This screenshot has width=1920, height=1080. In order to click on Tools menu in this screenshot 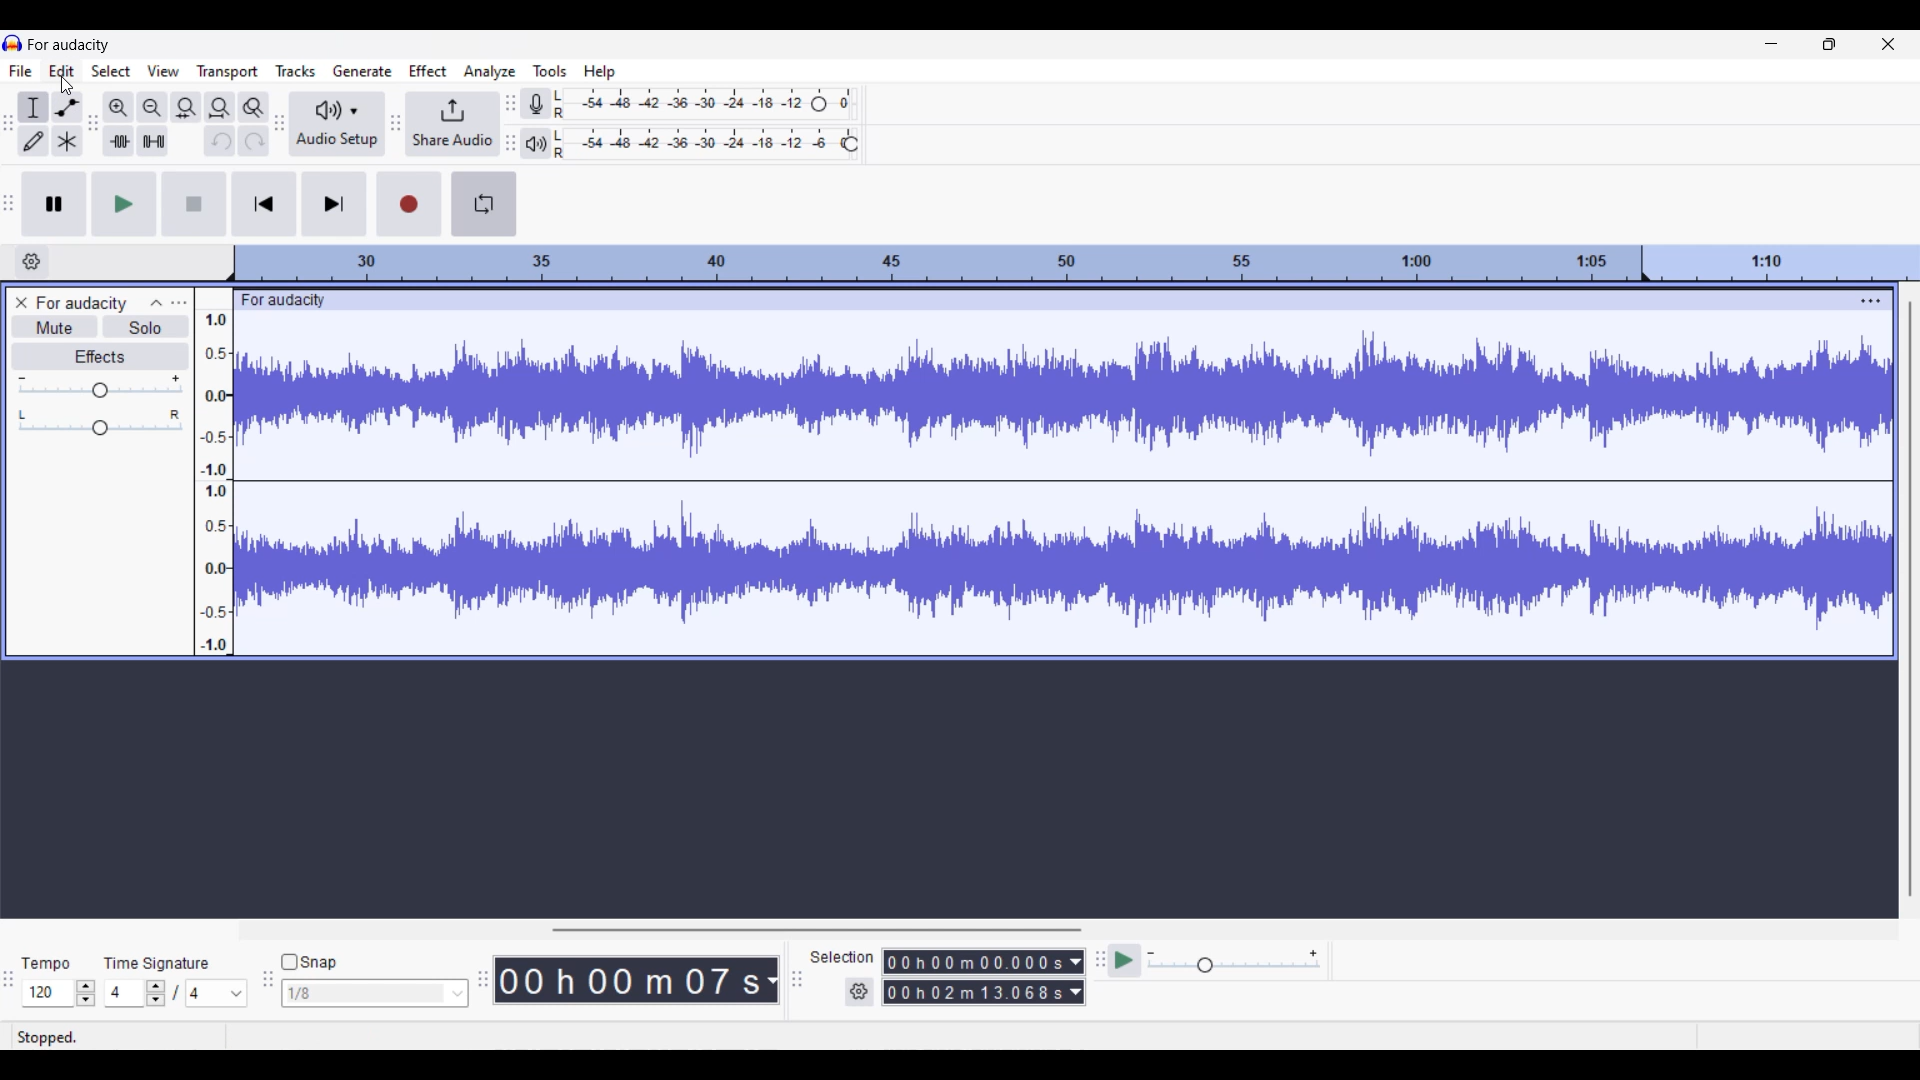, I will do `click(550, 70)`.